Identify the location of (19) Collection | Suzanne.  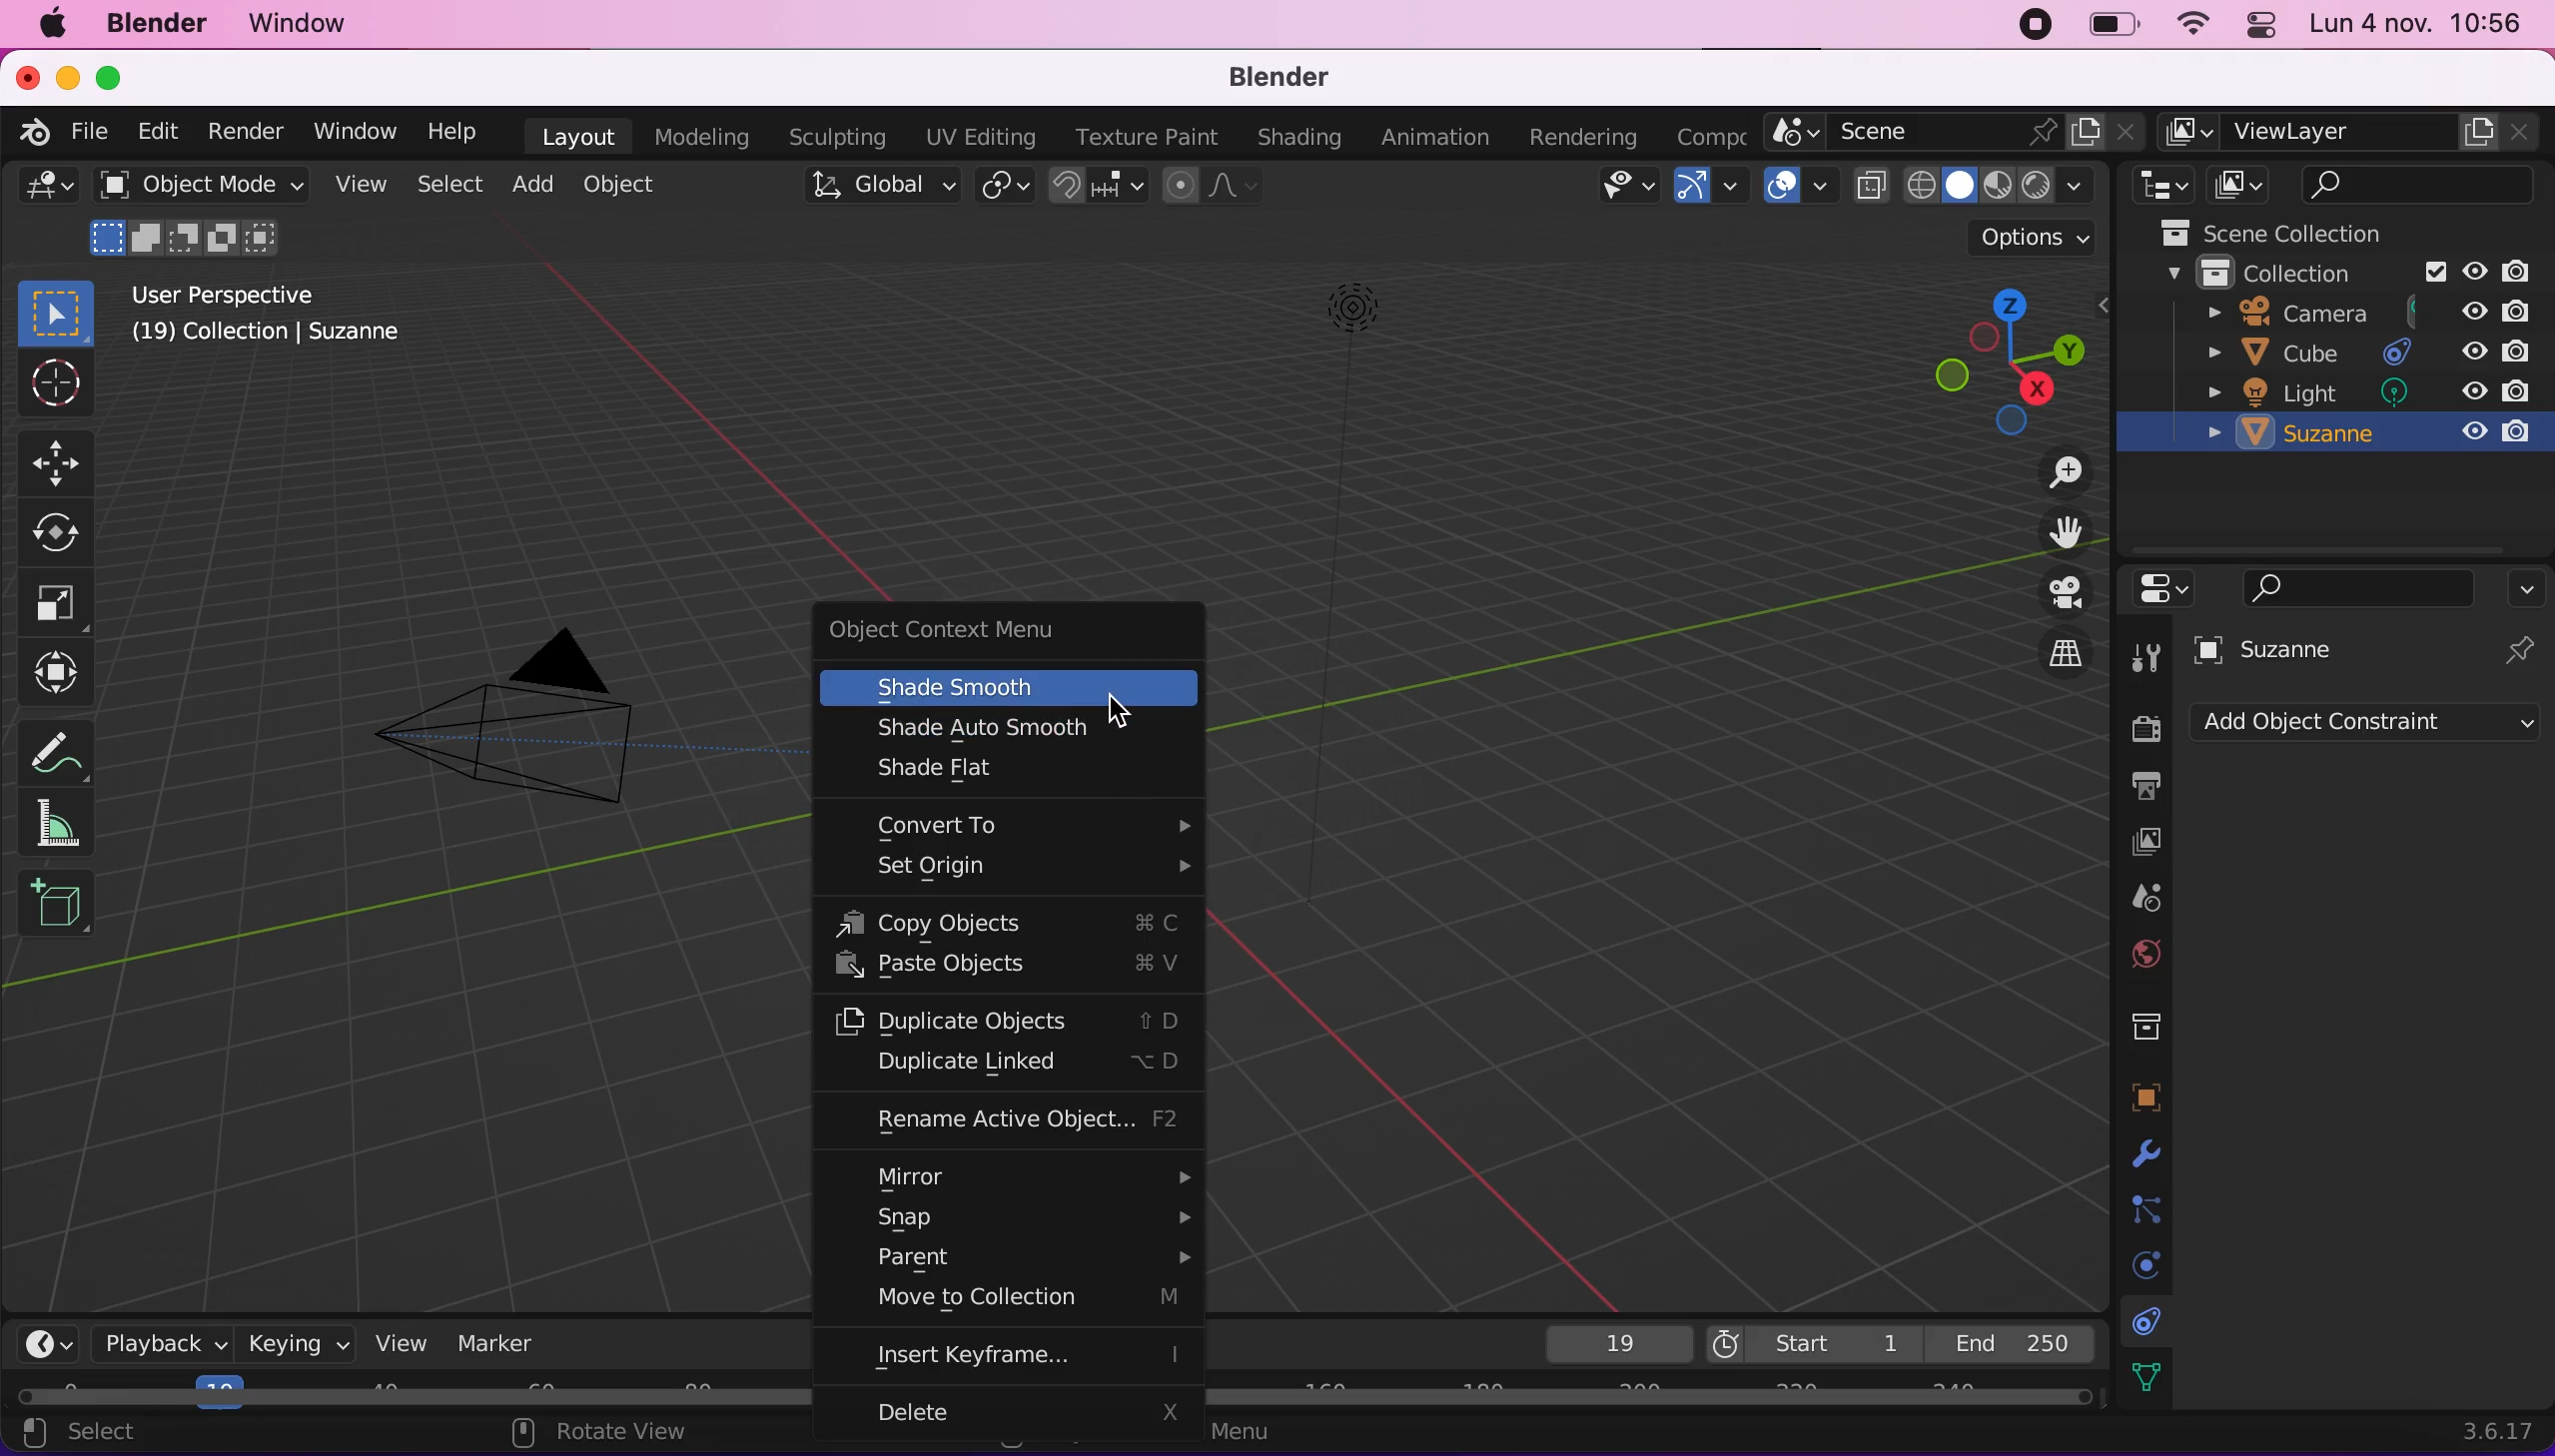
(269, 339).